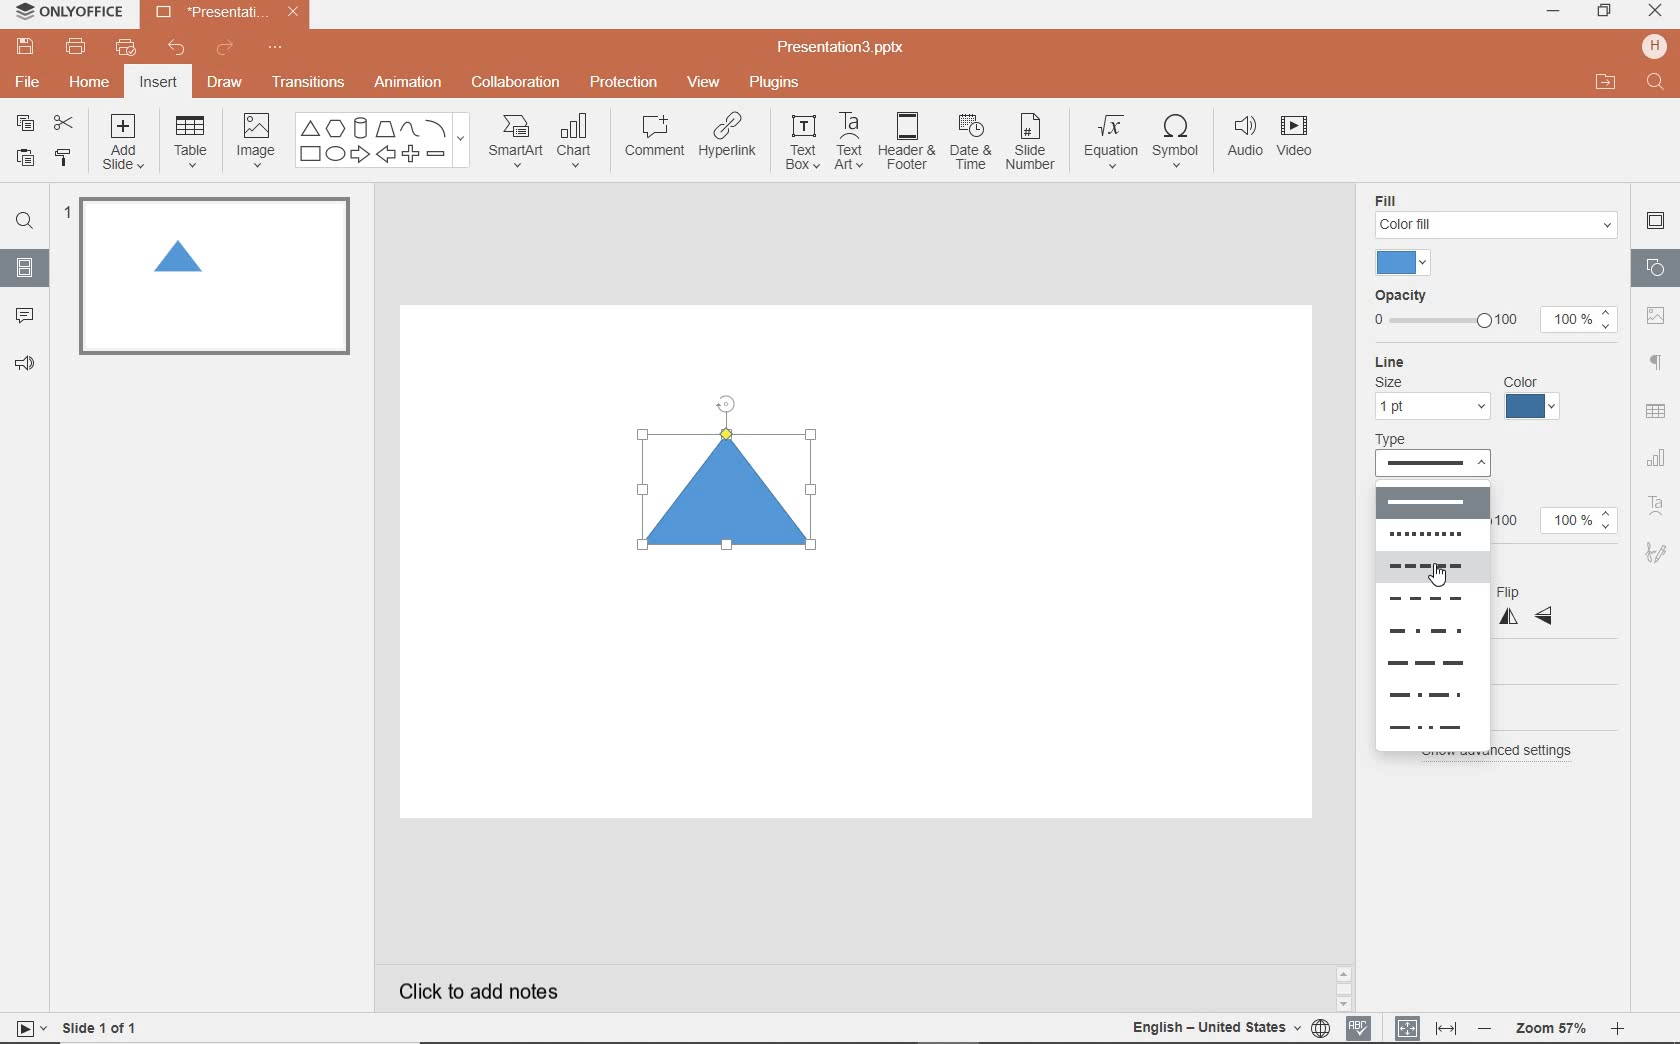 The width and height of the screenshot is (1680, 1044). I want to click on COLLABORATION, so click(522, 84).